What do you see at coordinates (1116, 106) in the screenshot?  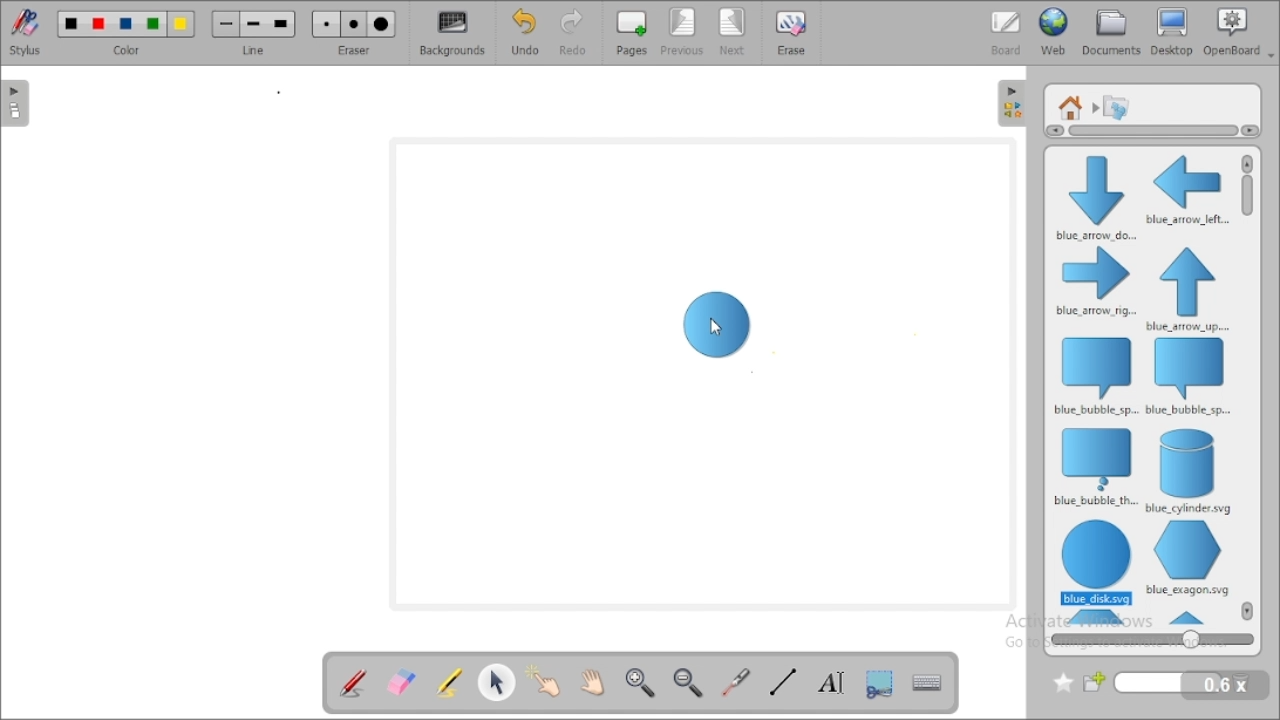 I see `shapes` at bounding box center [1116, 106].